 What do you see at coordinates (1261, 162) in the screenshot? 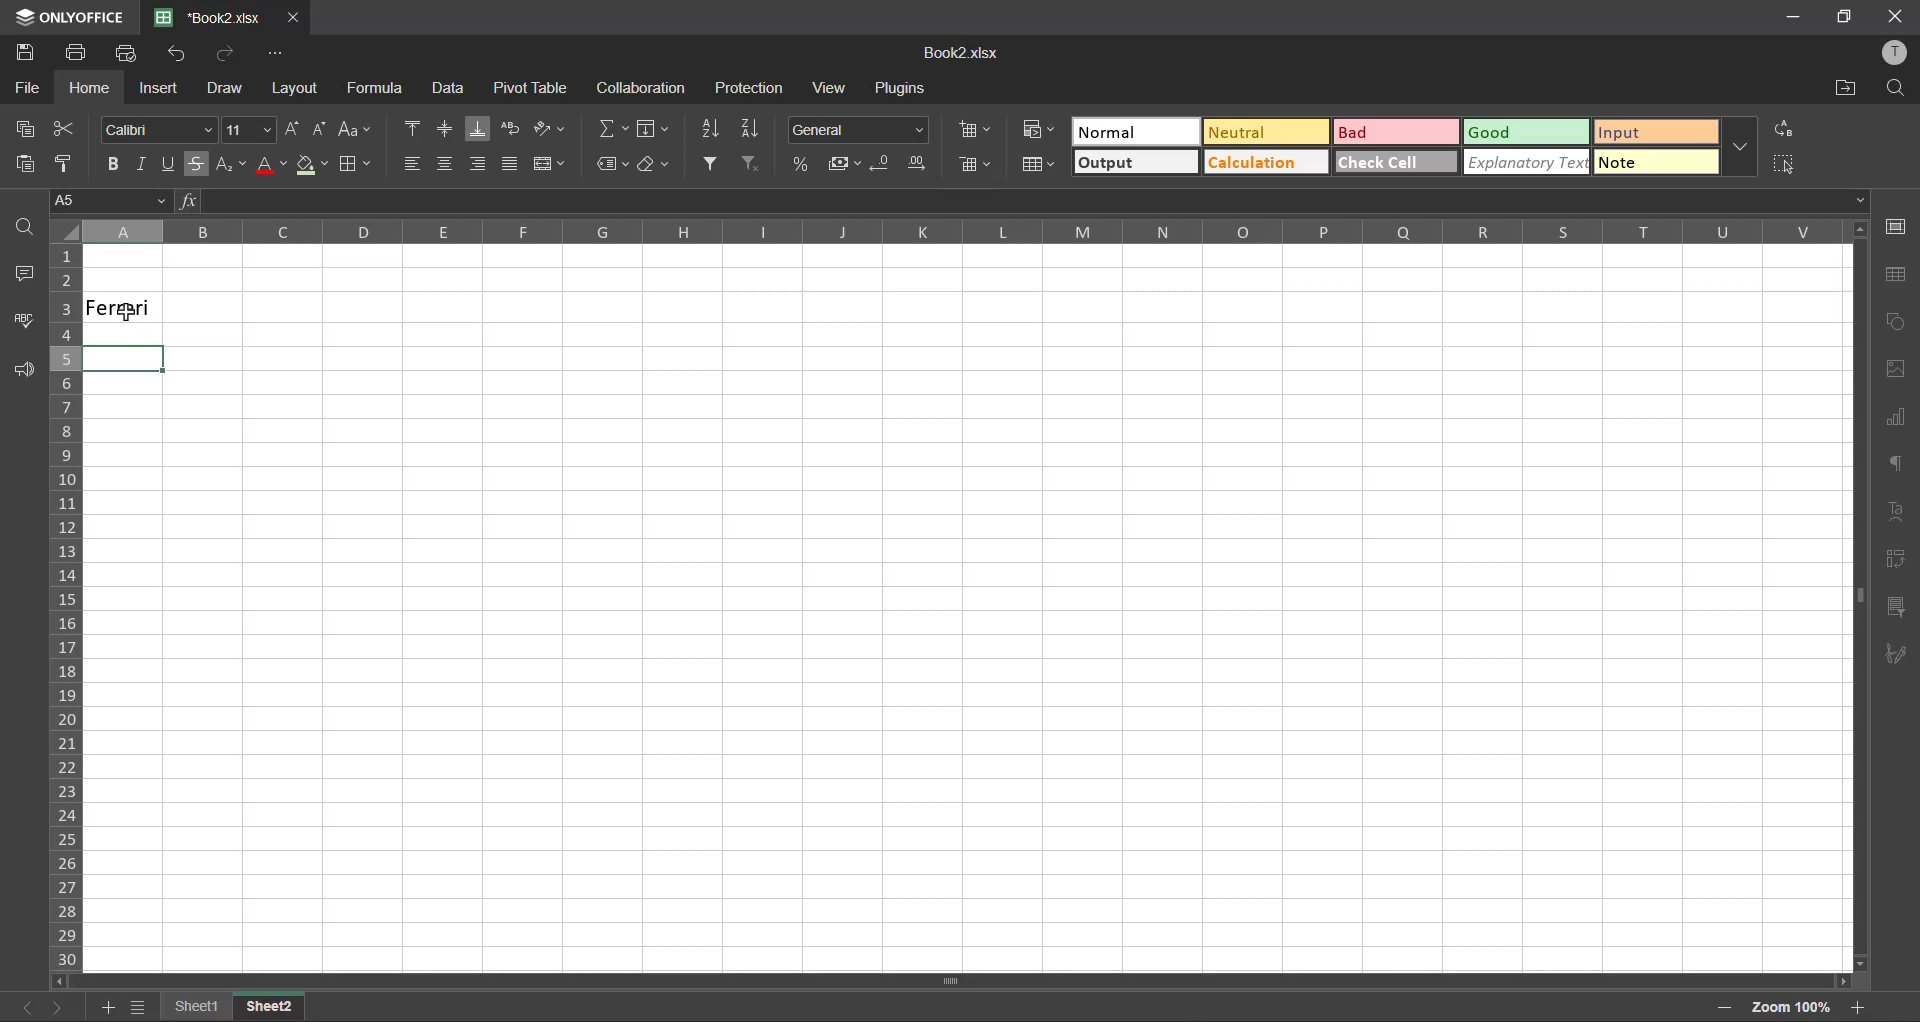
I see `calculation` at bounding box center [1261, 162].